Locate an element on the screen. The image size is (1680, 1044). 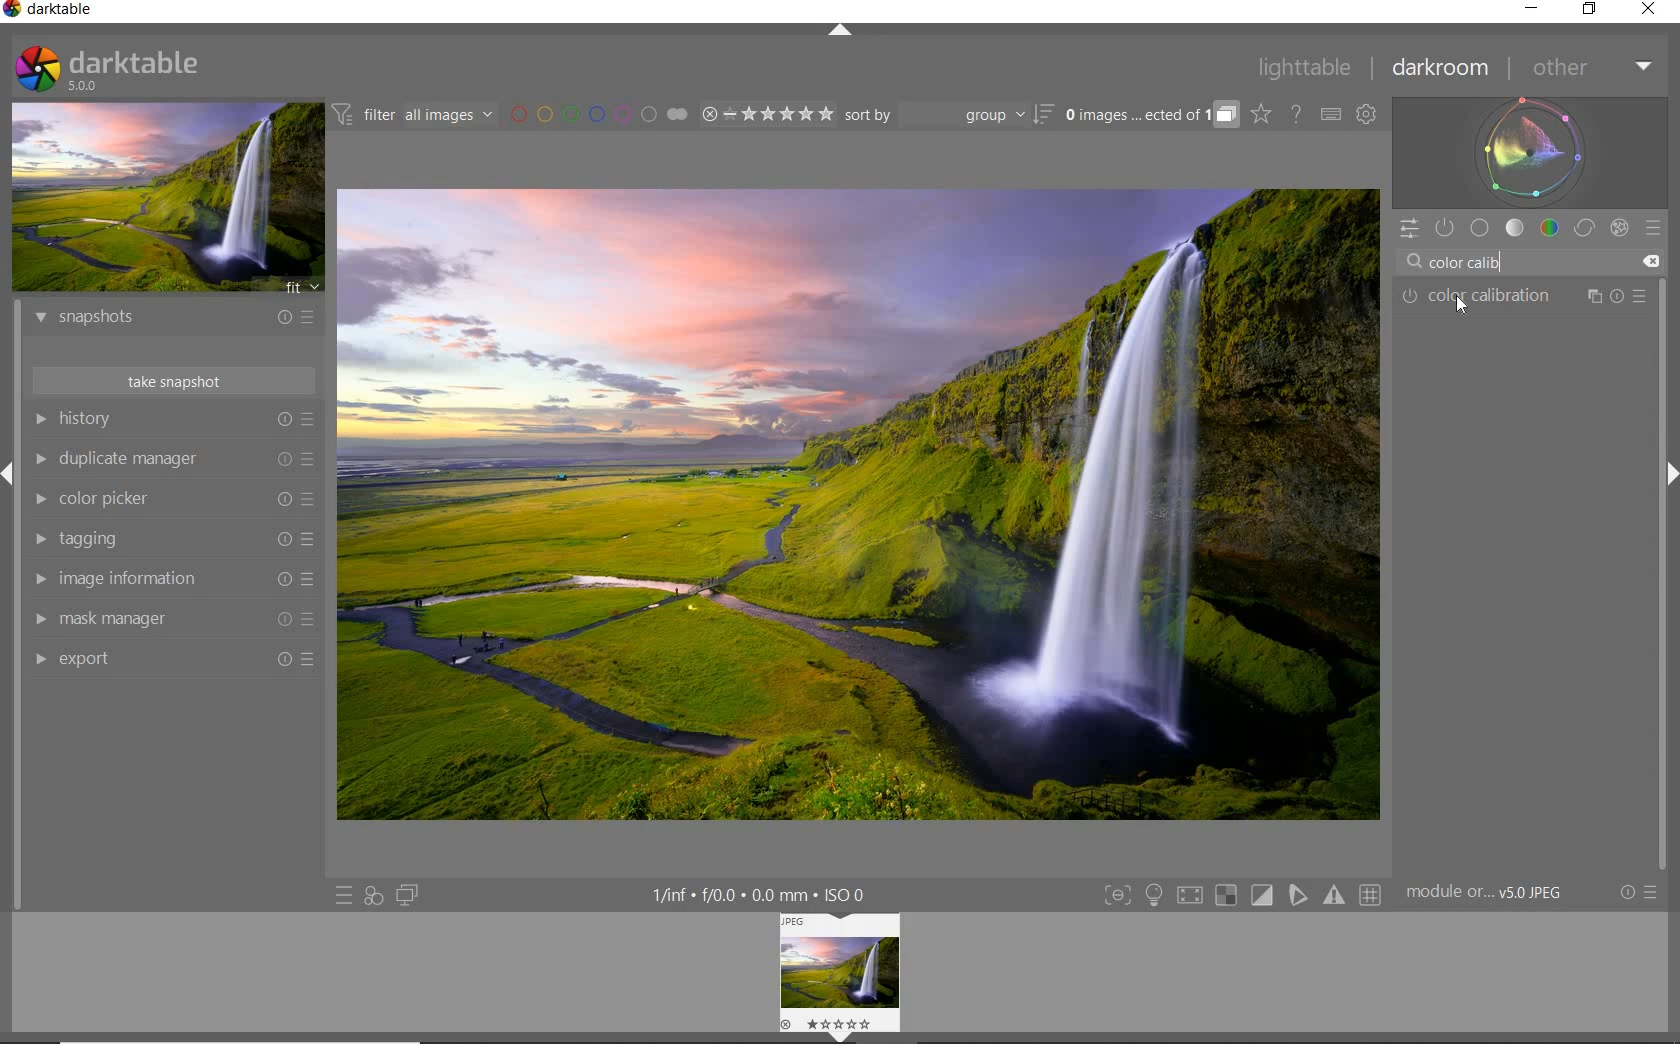
Expand/Collapse is located at coordinates (10, 478).